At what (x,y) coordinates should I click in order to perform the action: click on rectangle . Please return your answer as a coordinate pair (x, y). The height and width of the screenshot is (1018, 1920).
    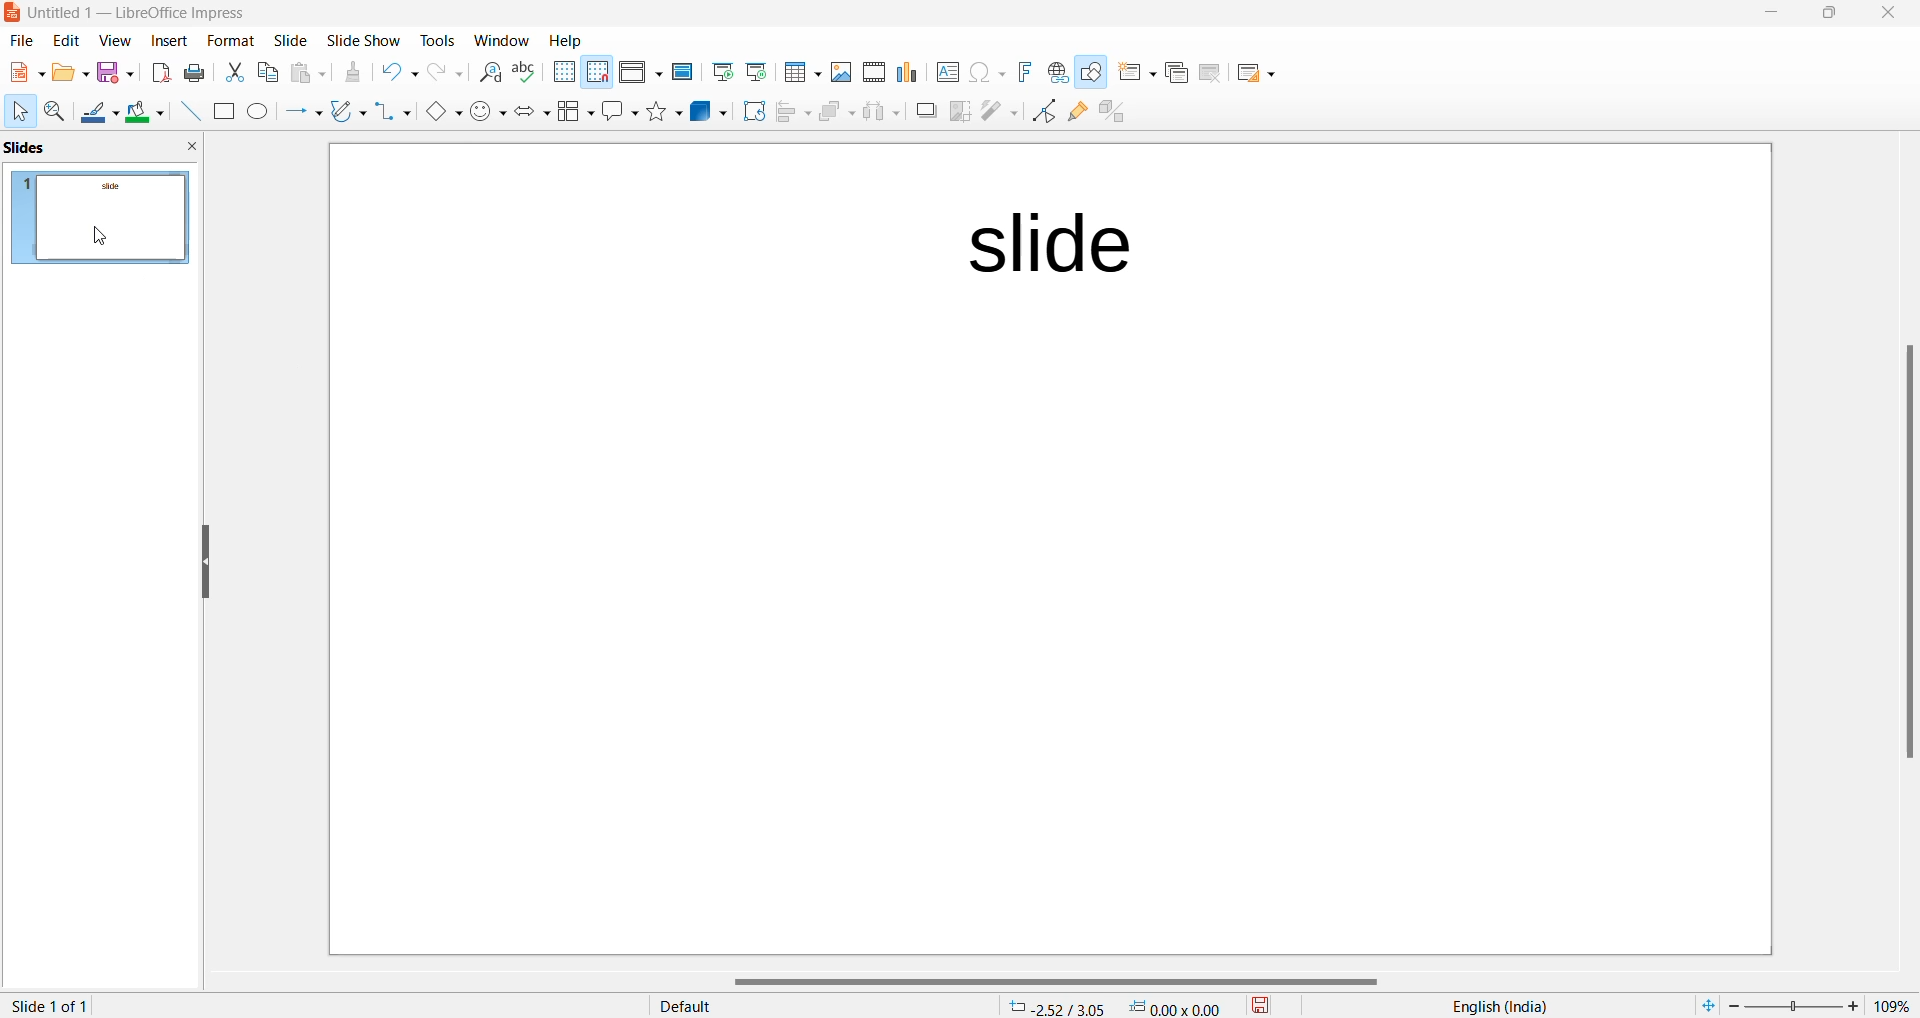
    Looking at the image, I should click on (223, 111).